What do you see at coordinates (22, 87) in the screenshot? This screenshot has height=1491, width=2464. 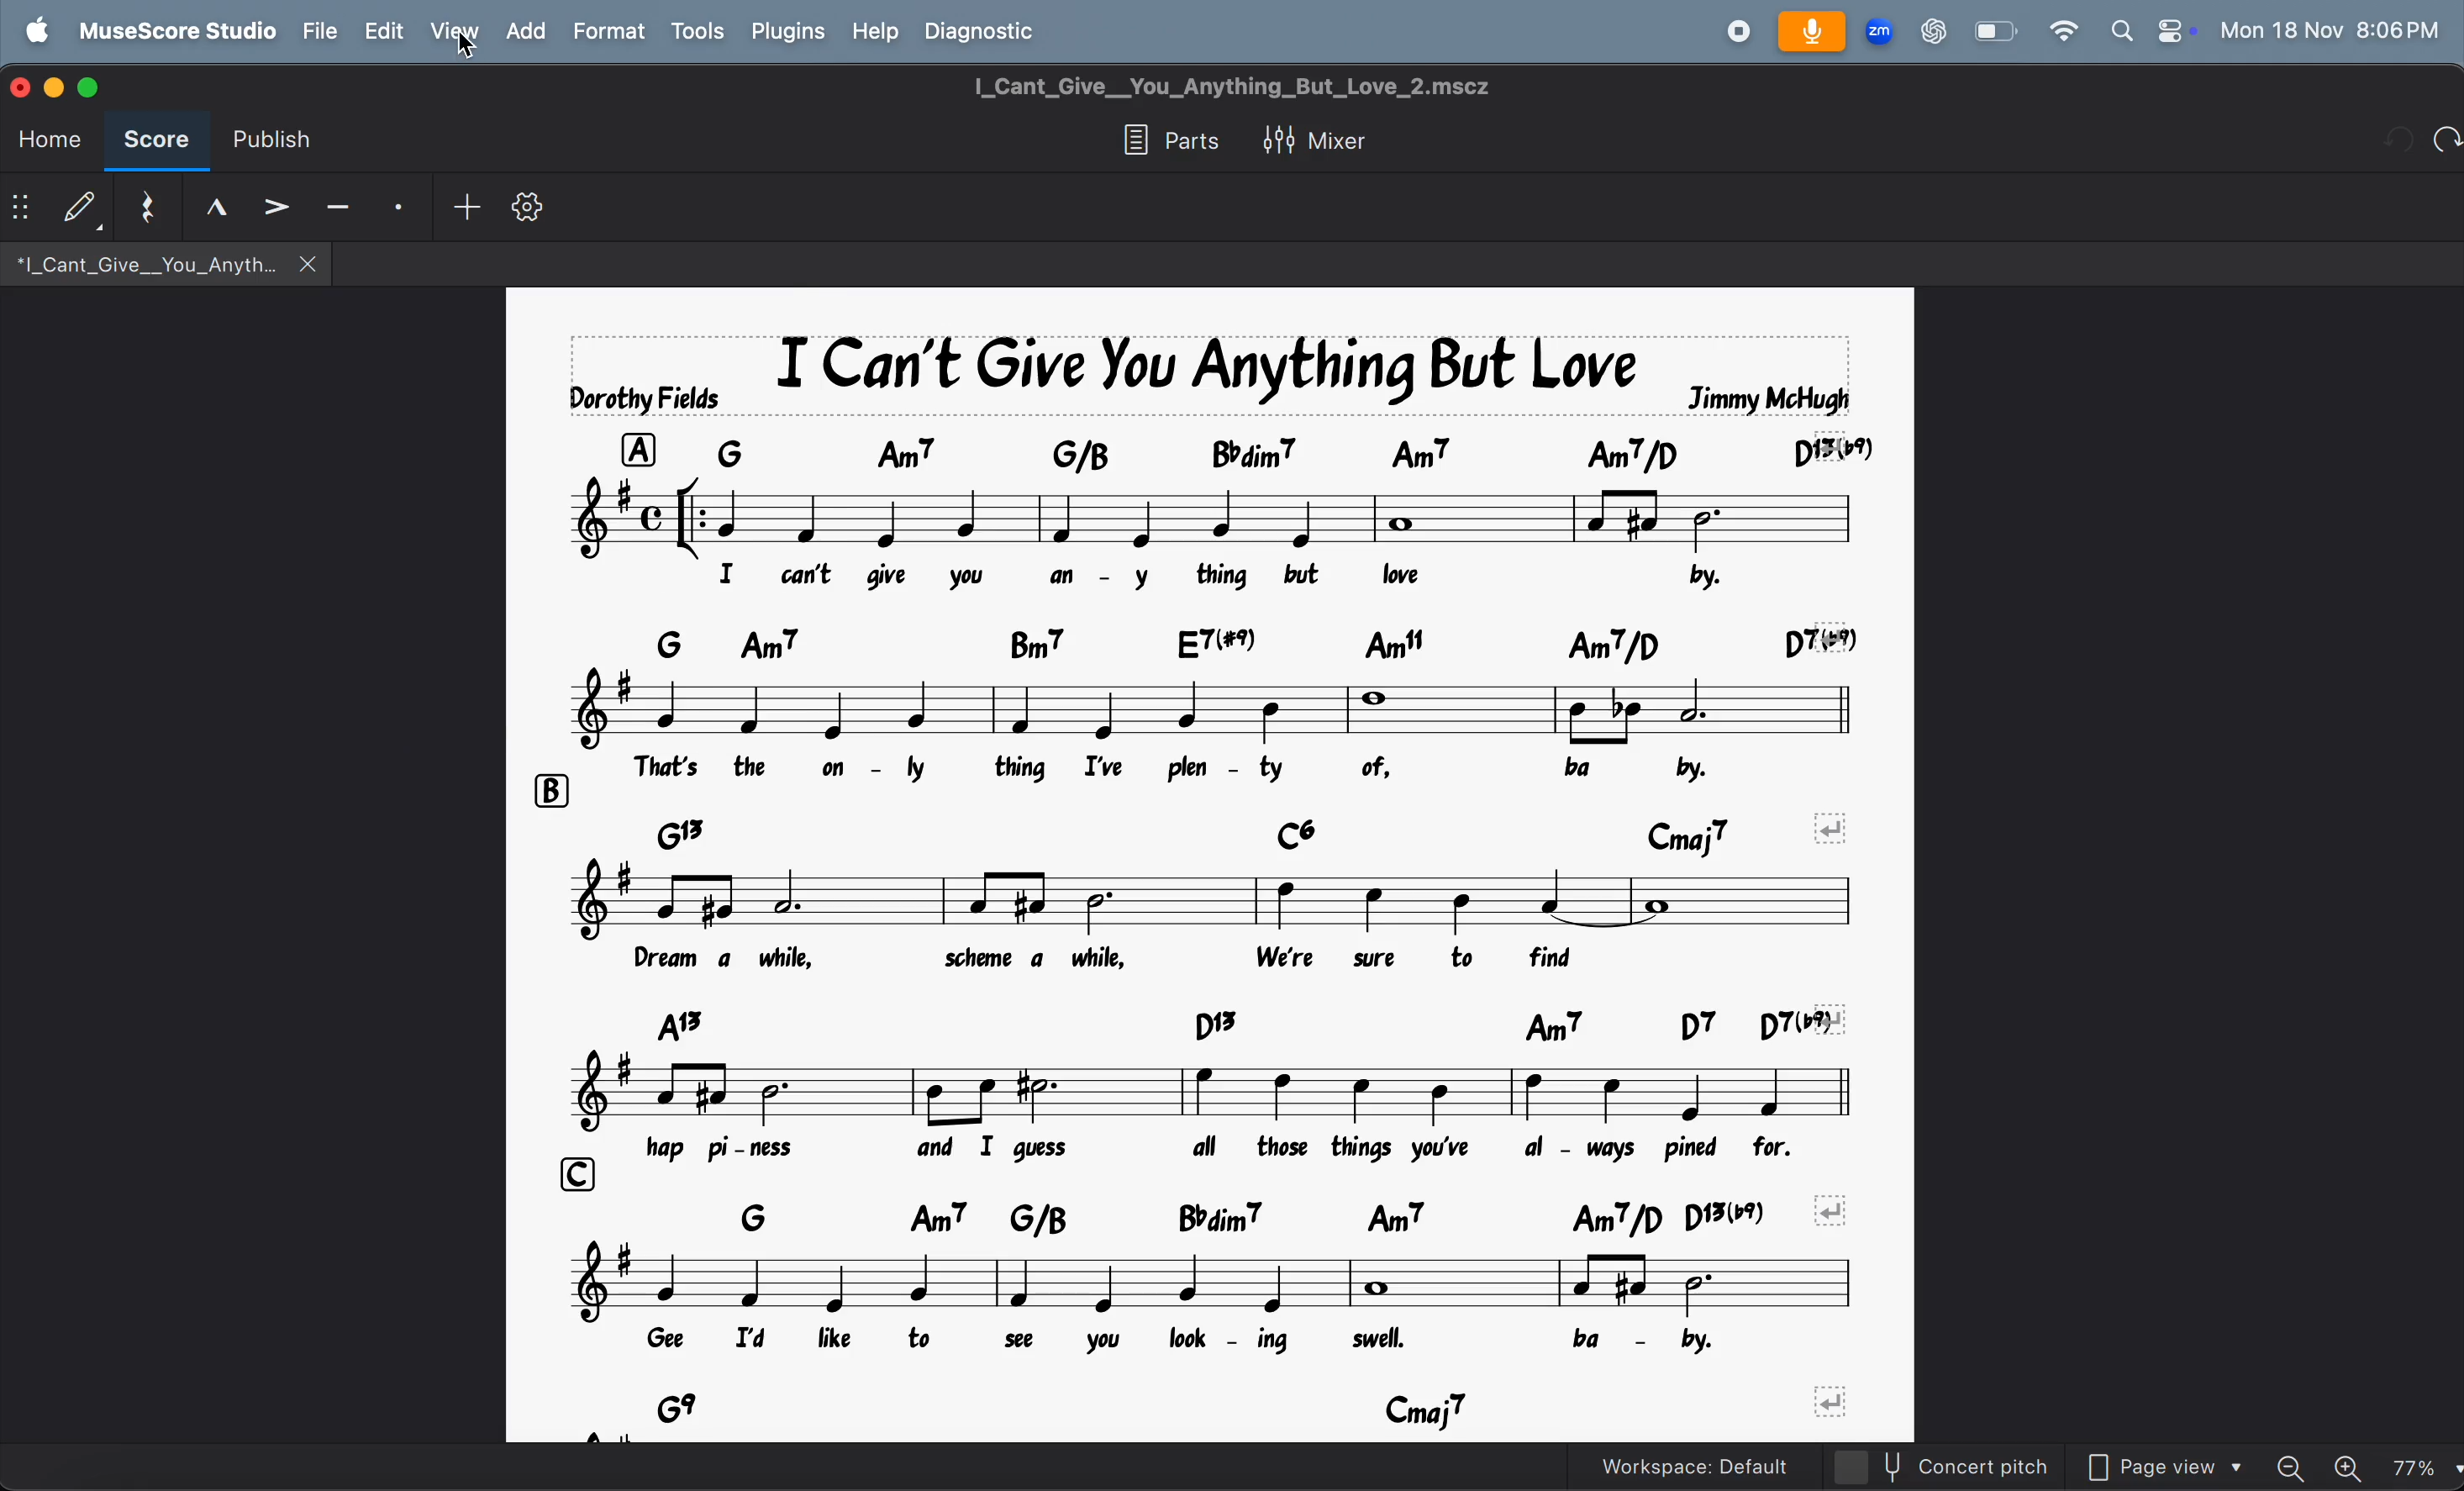 I see `close` at bounding box center [22, 87].